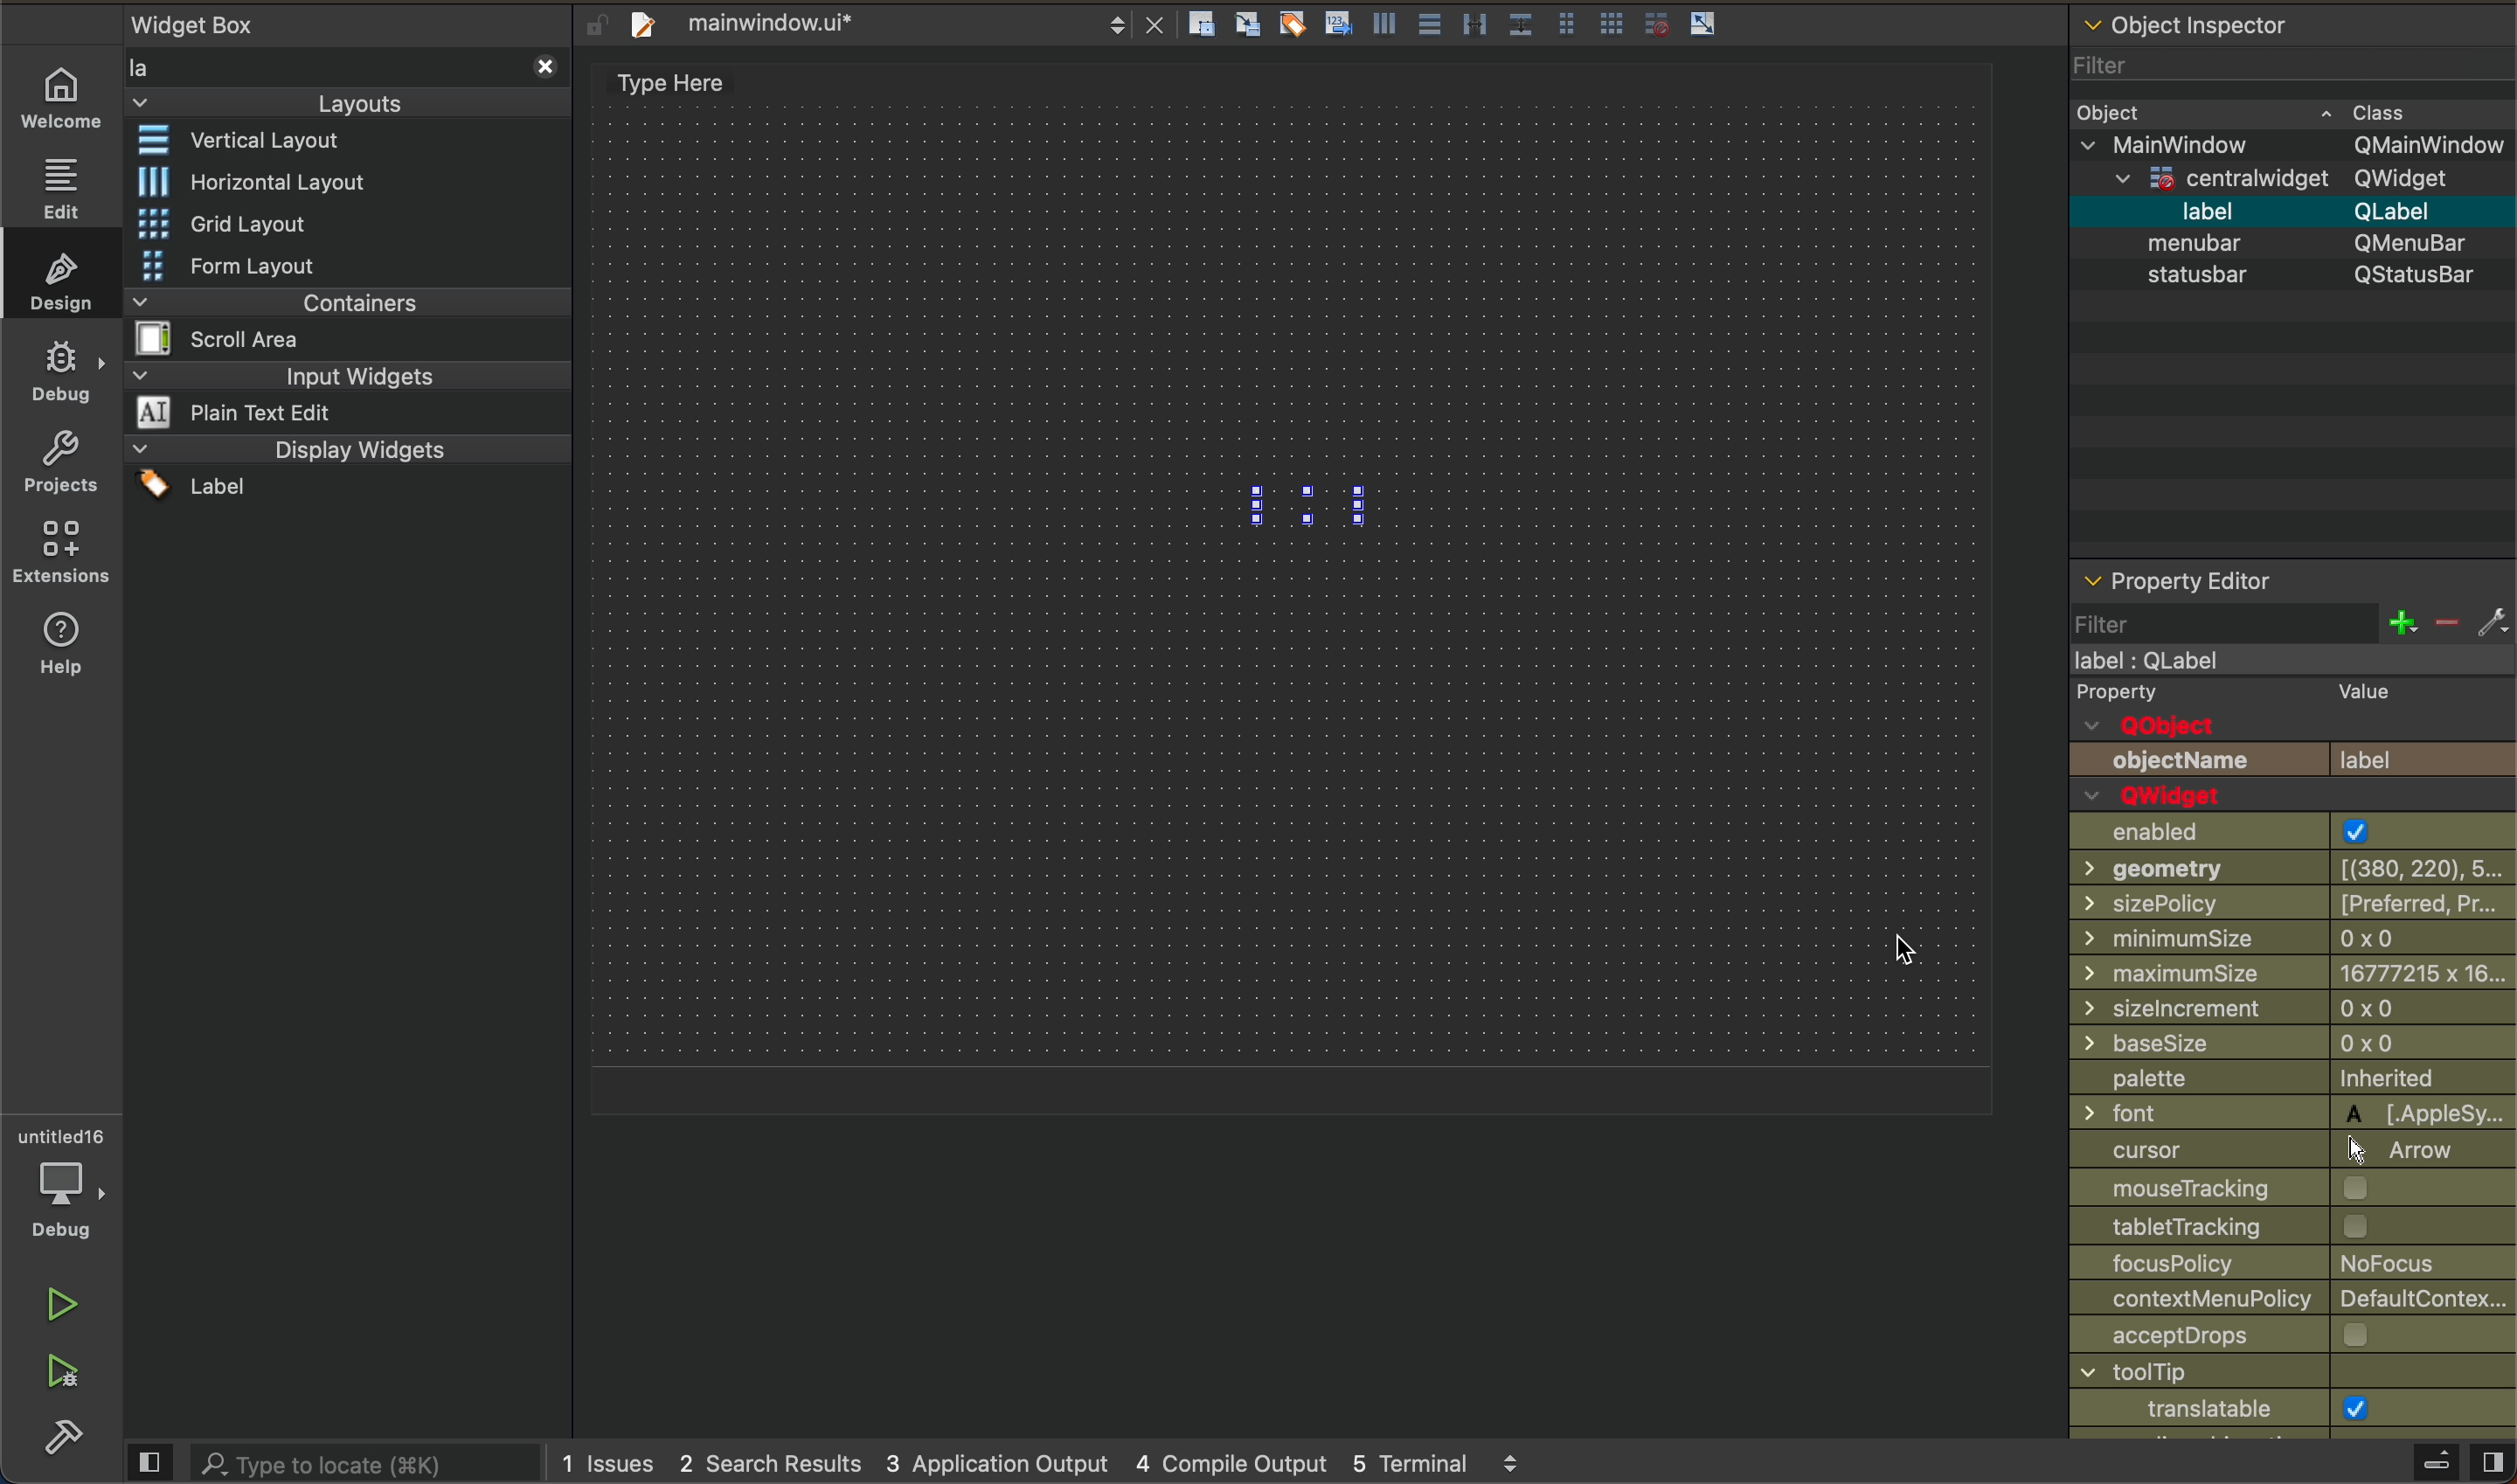  I want to click on build, so click(65, 1441).